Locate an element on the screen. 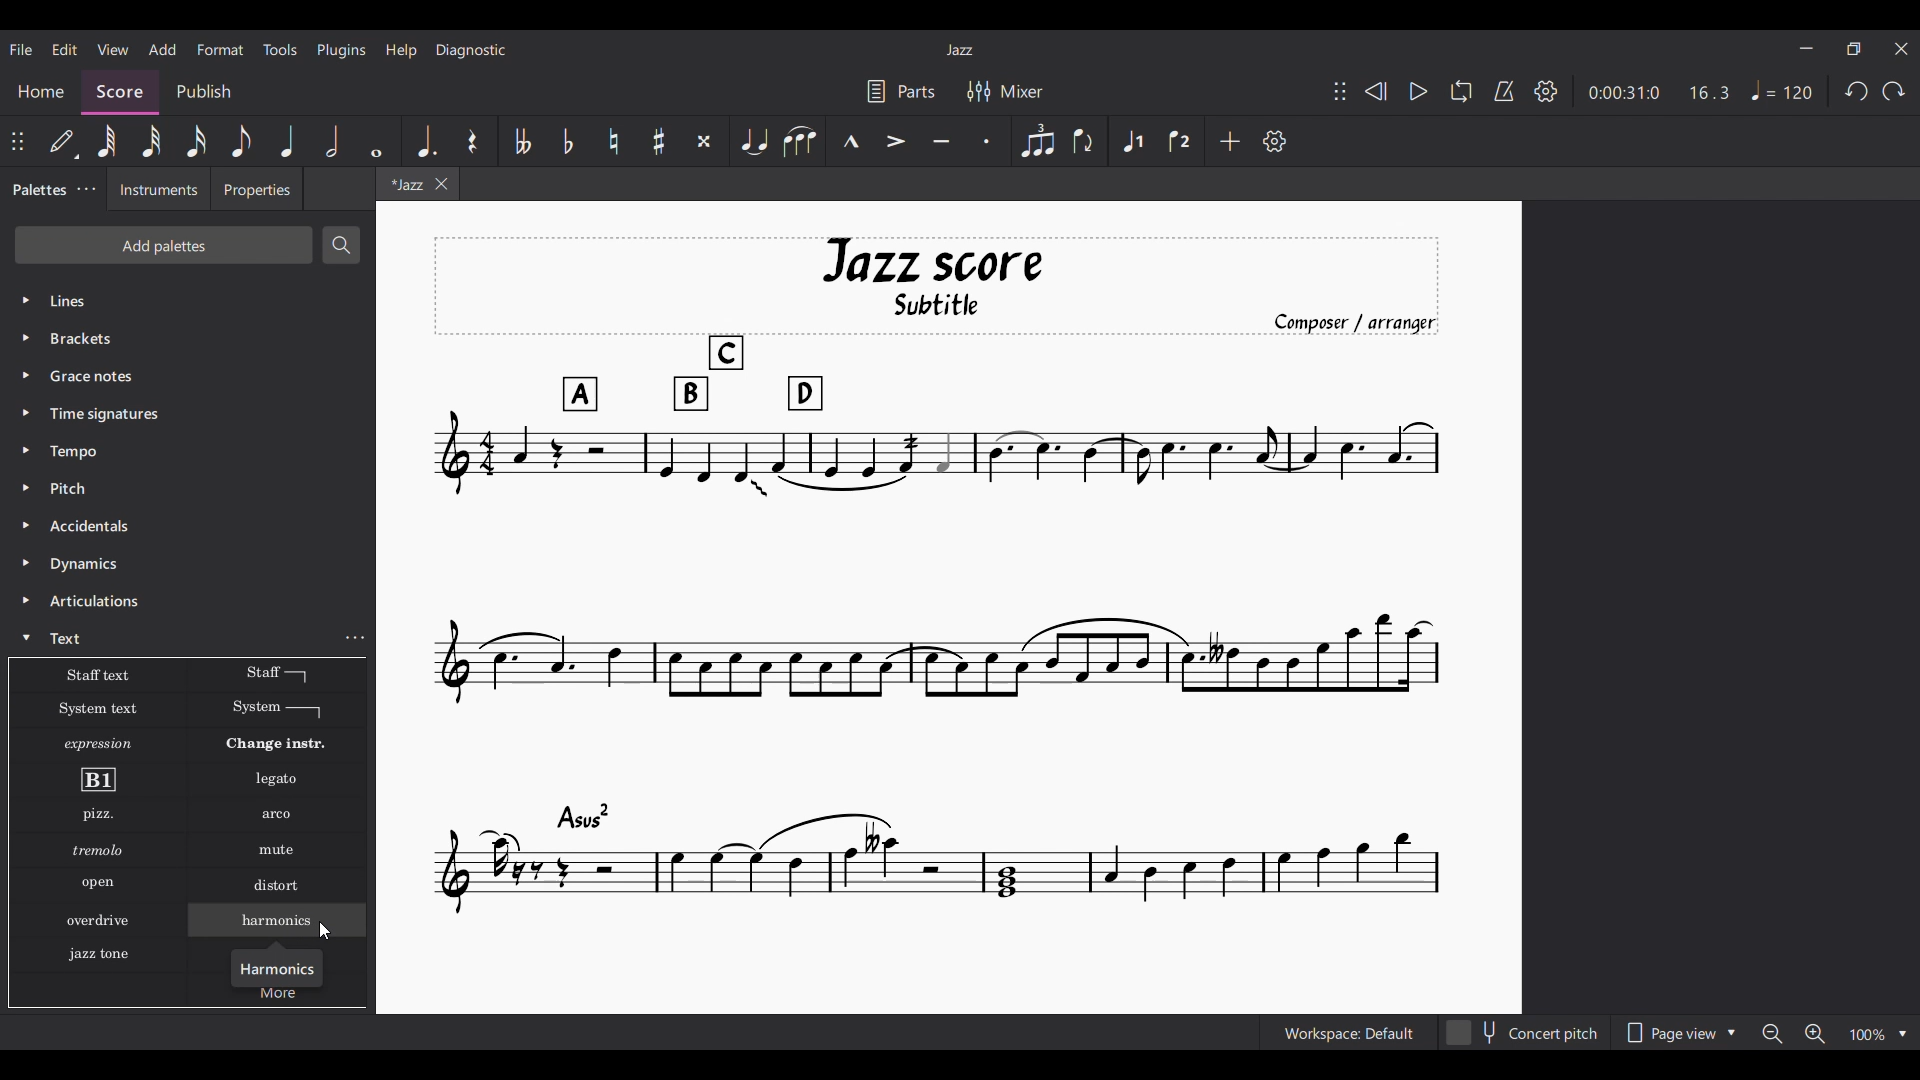 This screenshot has width=1920, height=1080. Articulation is located at coordinates (97, 602).